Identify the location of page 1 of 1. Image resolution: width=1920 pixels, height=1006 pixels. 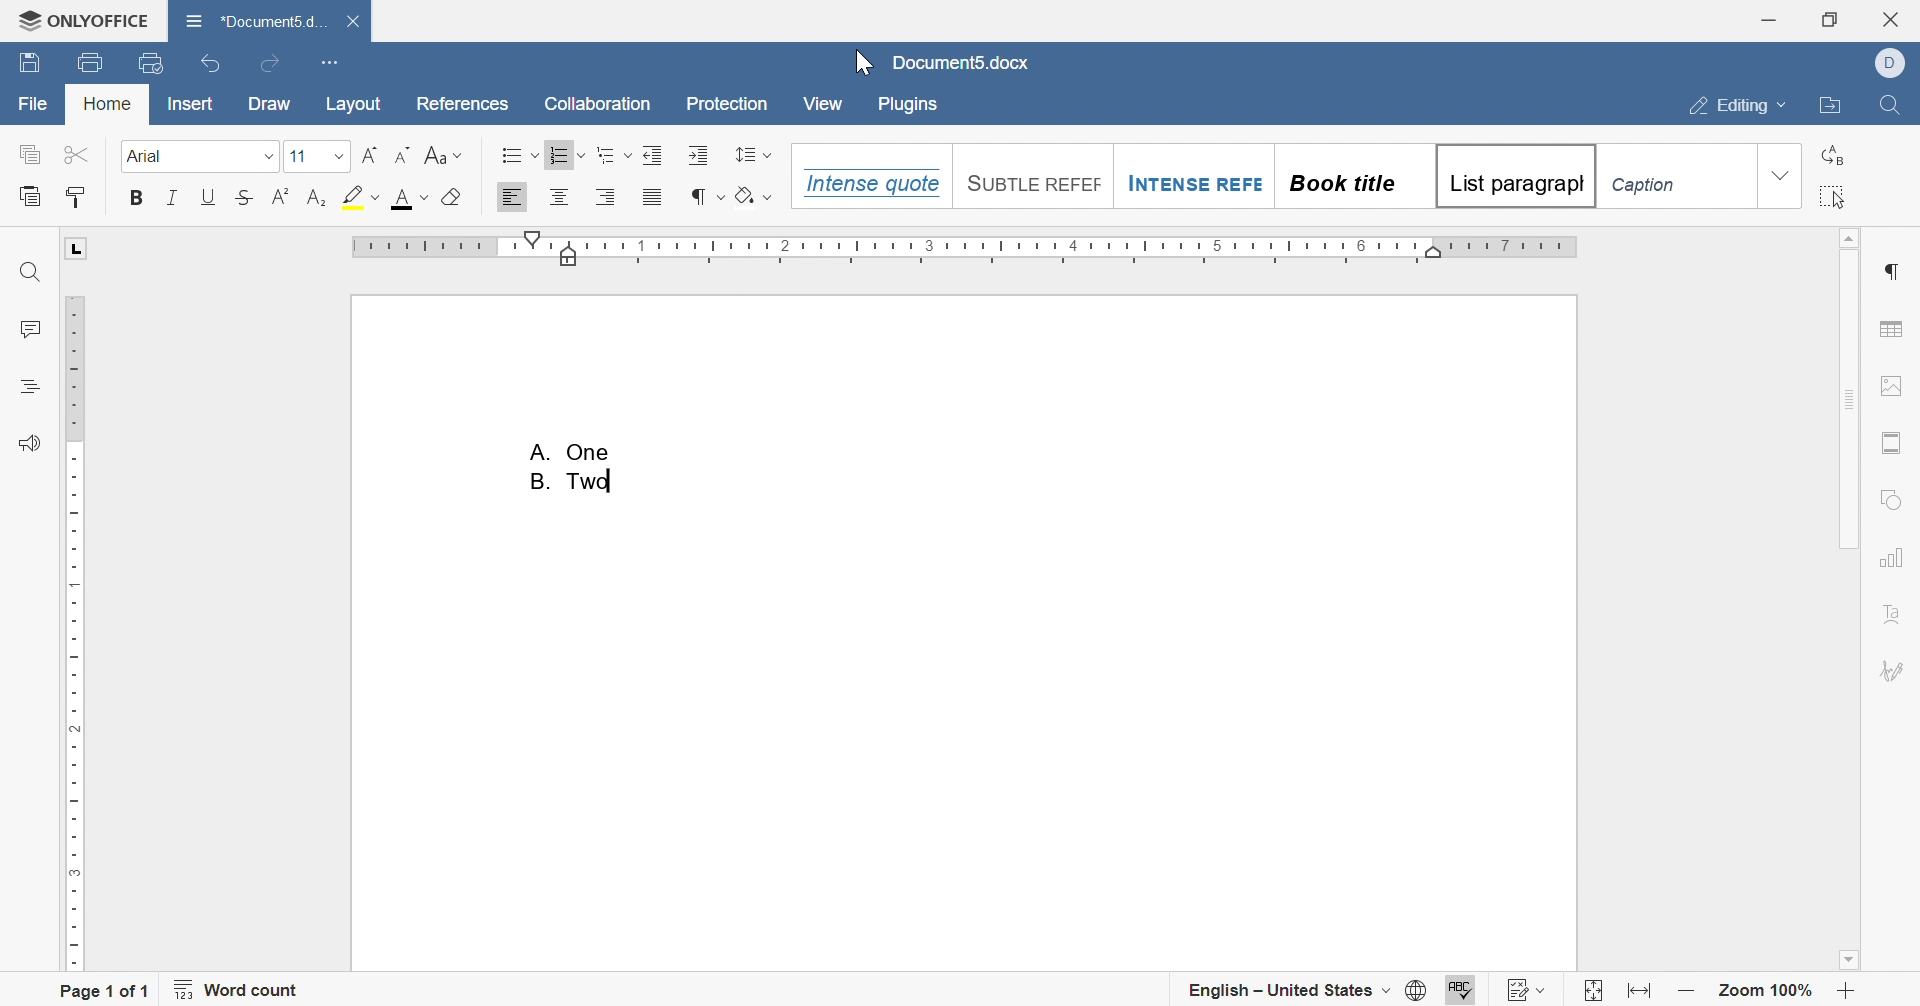
(106, 991).